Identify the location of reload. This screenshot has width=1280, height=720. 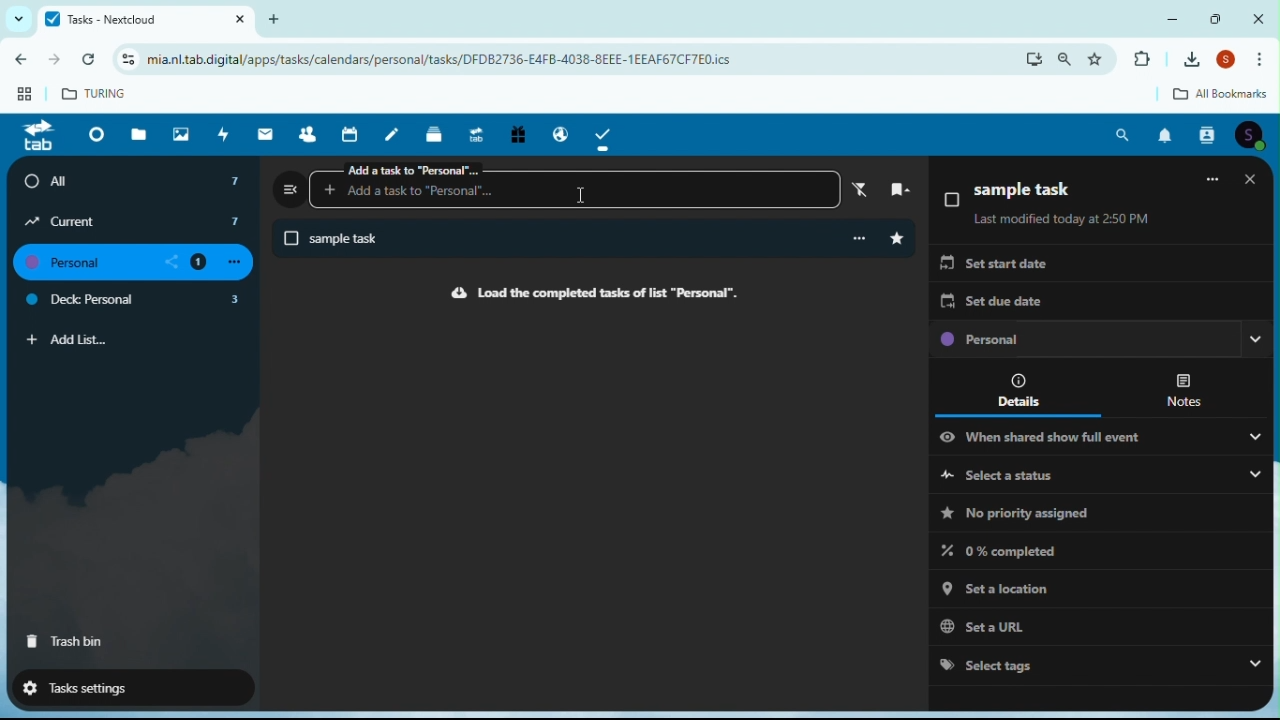
(93, 60).